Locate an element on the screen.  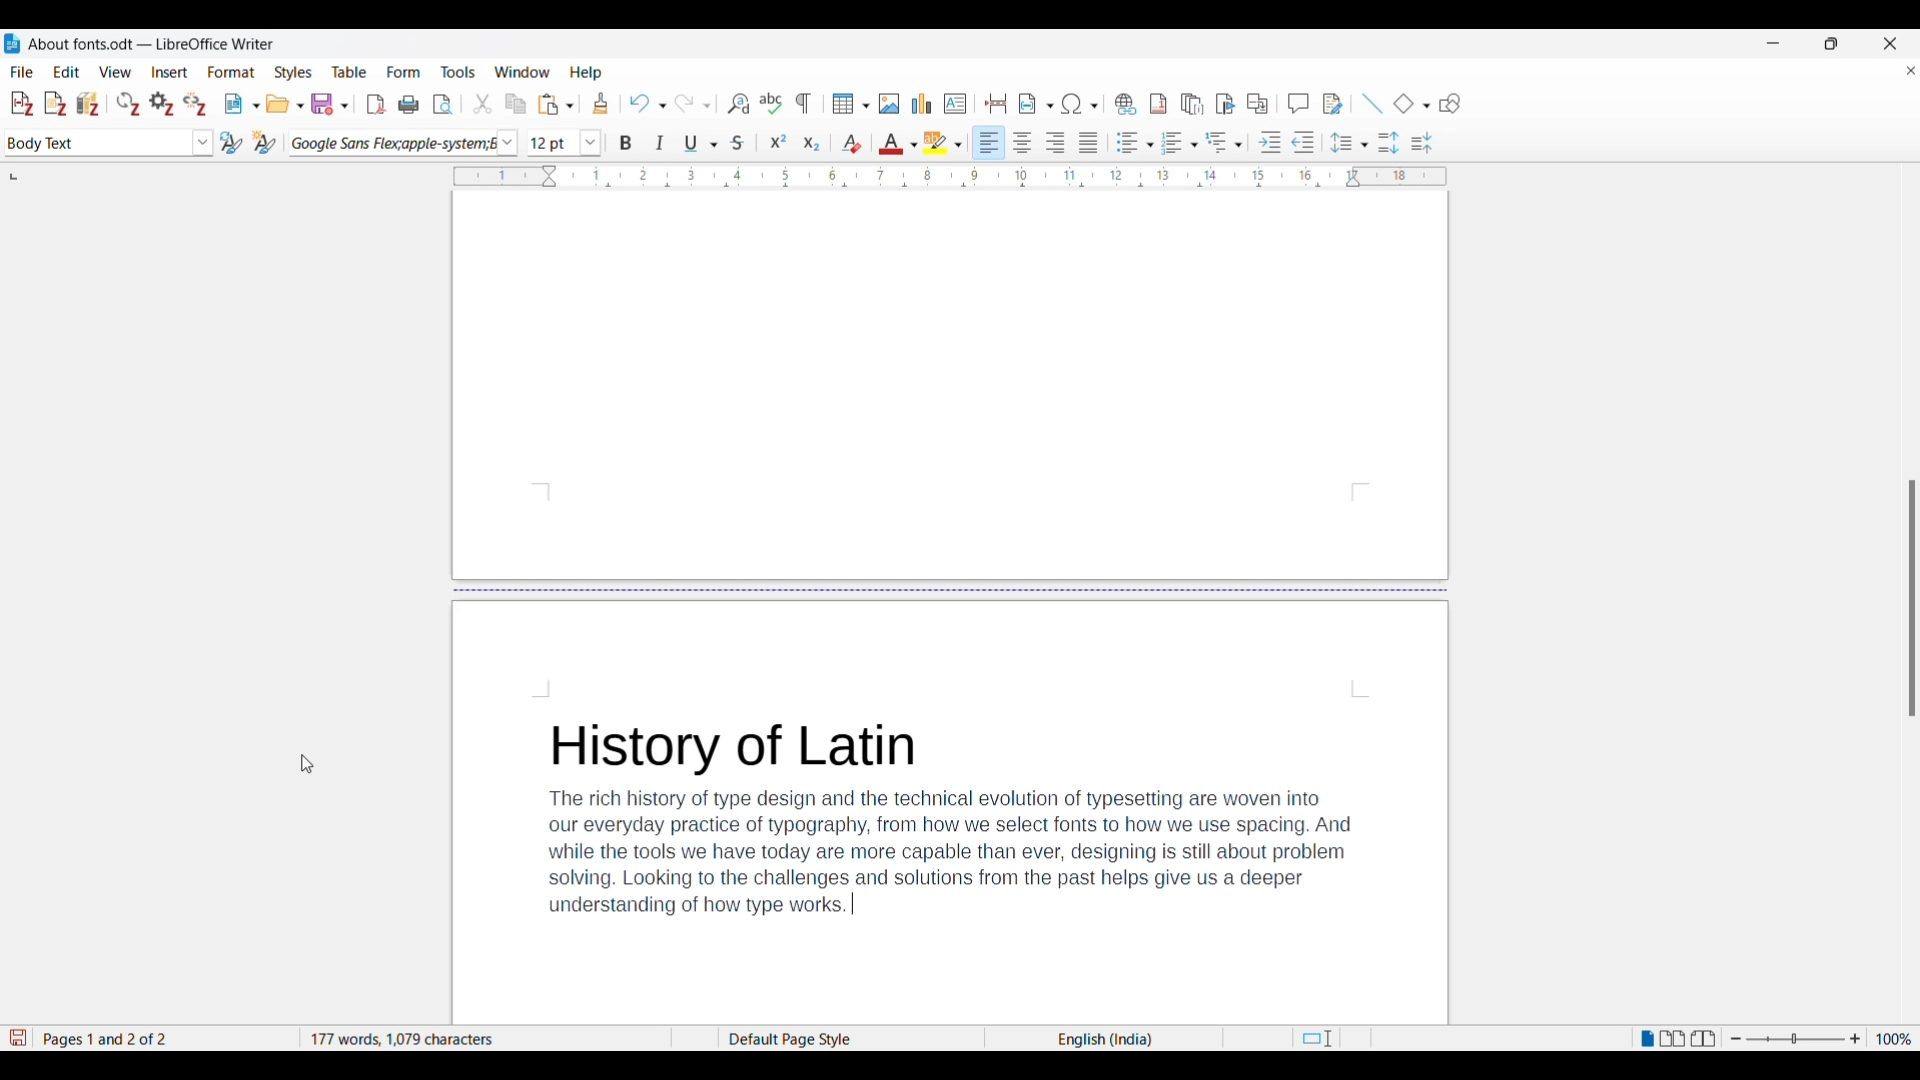
Styles menu is located at coordinates (293, 72).